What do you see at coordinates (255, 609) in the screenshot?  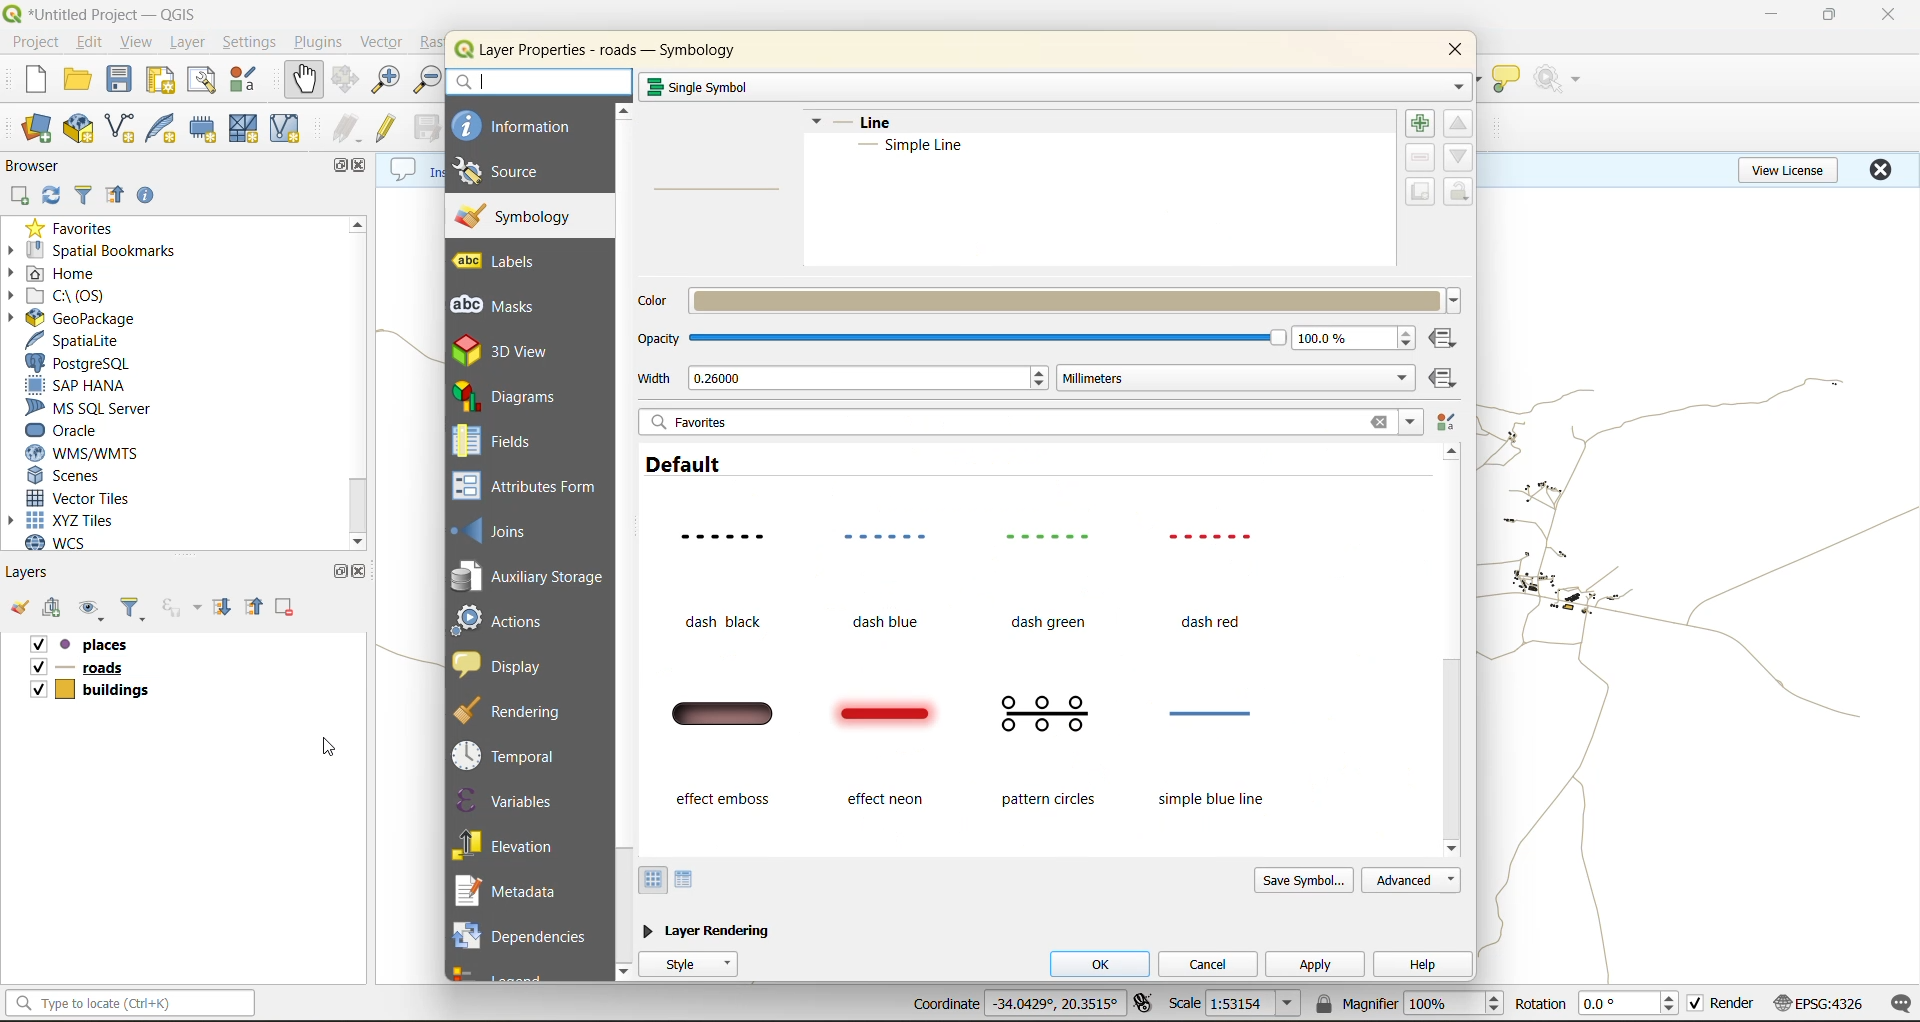 I see `collapse all` at bounding box center [255, 609].